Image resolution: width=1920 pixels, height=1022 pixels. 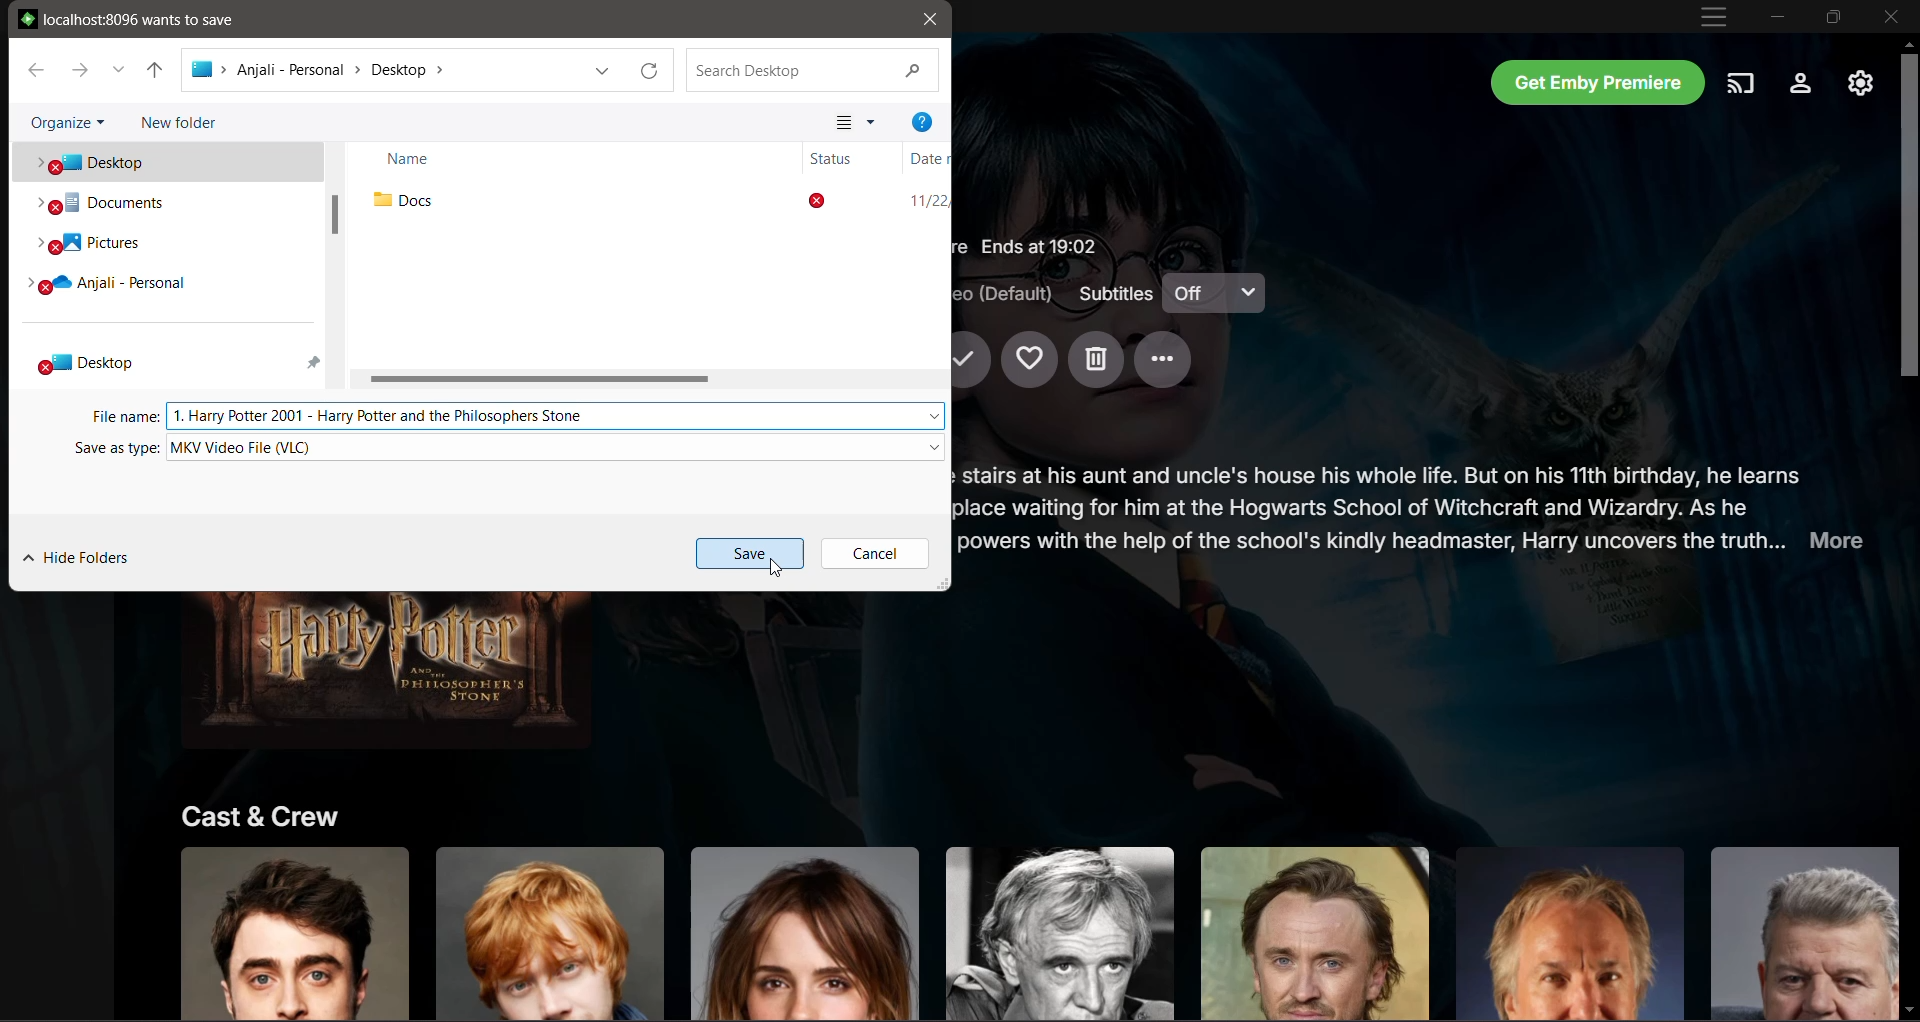 I want to click on Organize, so click(x=68, y=121).